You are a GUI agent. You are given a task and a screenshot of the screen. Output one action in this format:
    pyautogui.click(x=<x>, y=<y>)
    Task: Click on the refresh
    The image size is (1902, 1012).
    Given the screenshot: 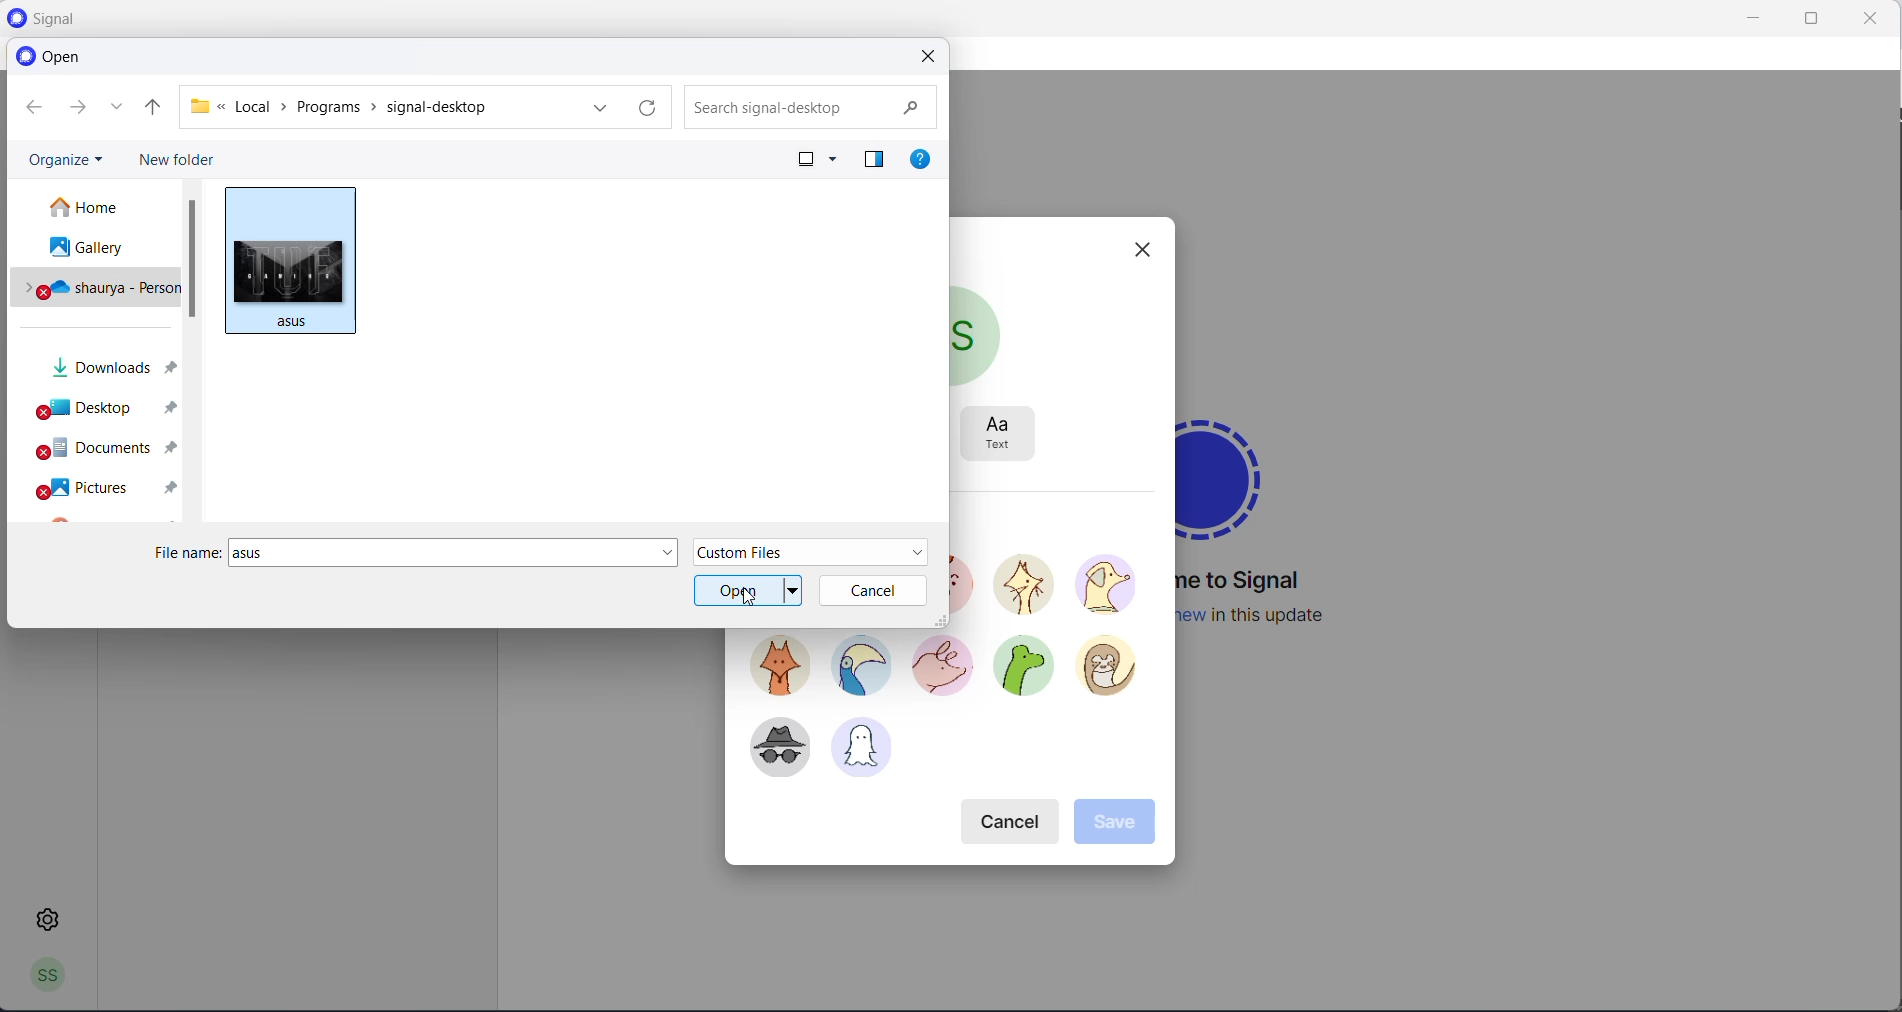 What is the action you would take?
    pyautogui.click(x=649, y=108)
    